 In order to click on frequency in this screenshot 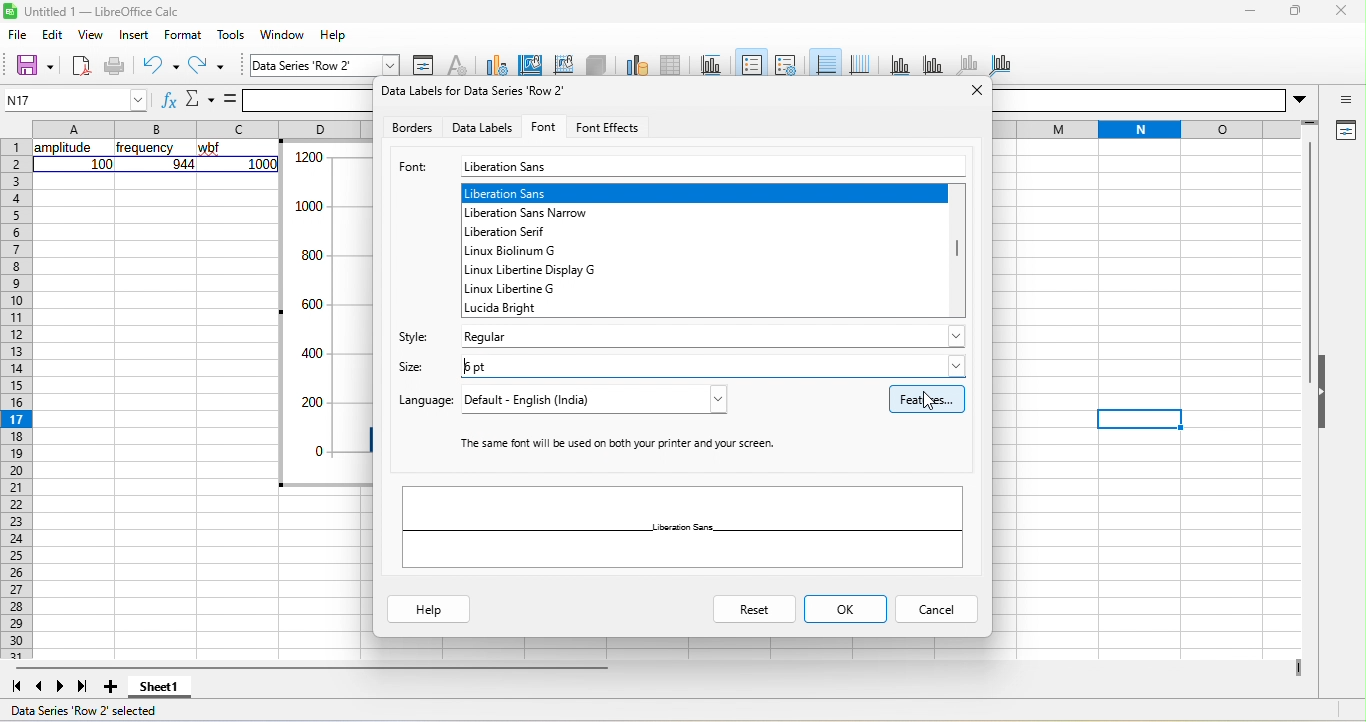, I will do `click(146, 149)`.